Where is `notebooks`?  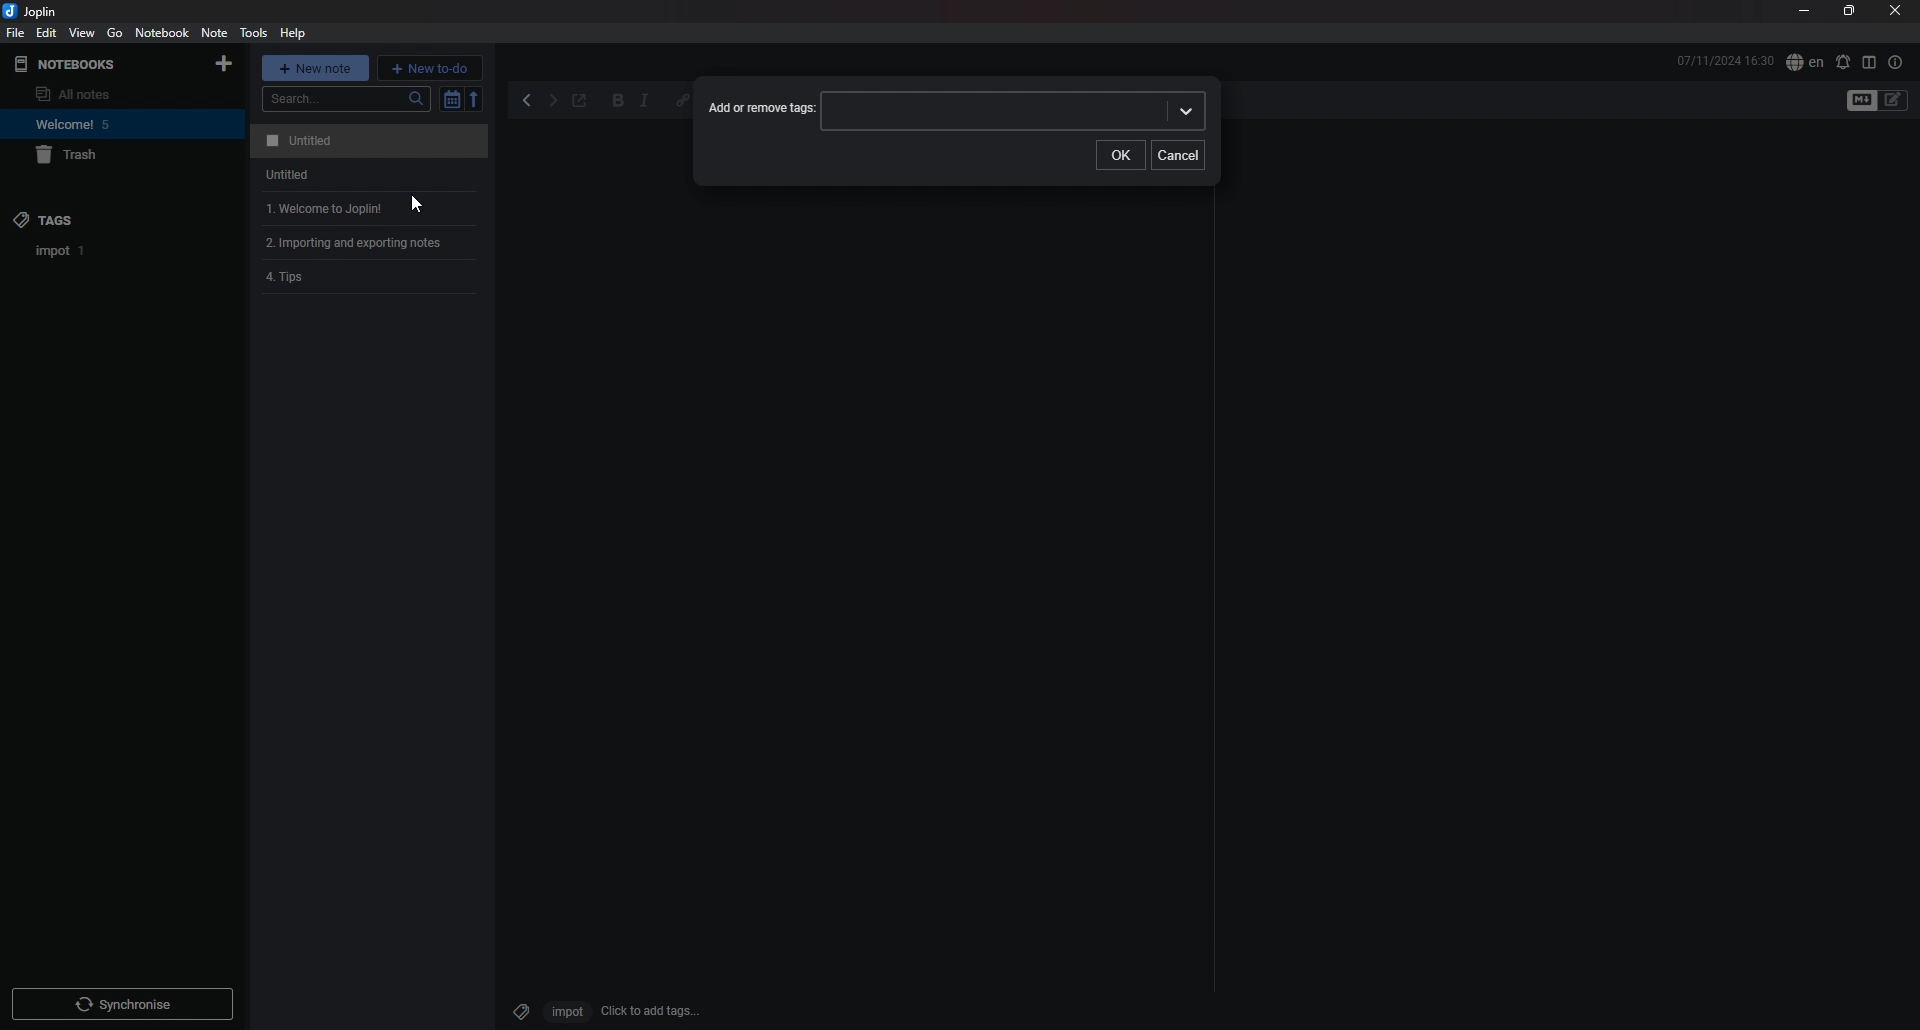
notebooks is located at coordinates (94, 65).